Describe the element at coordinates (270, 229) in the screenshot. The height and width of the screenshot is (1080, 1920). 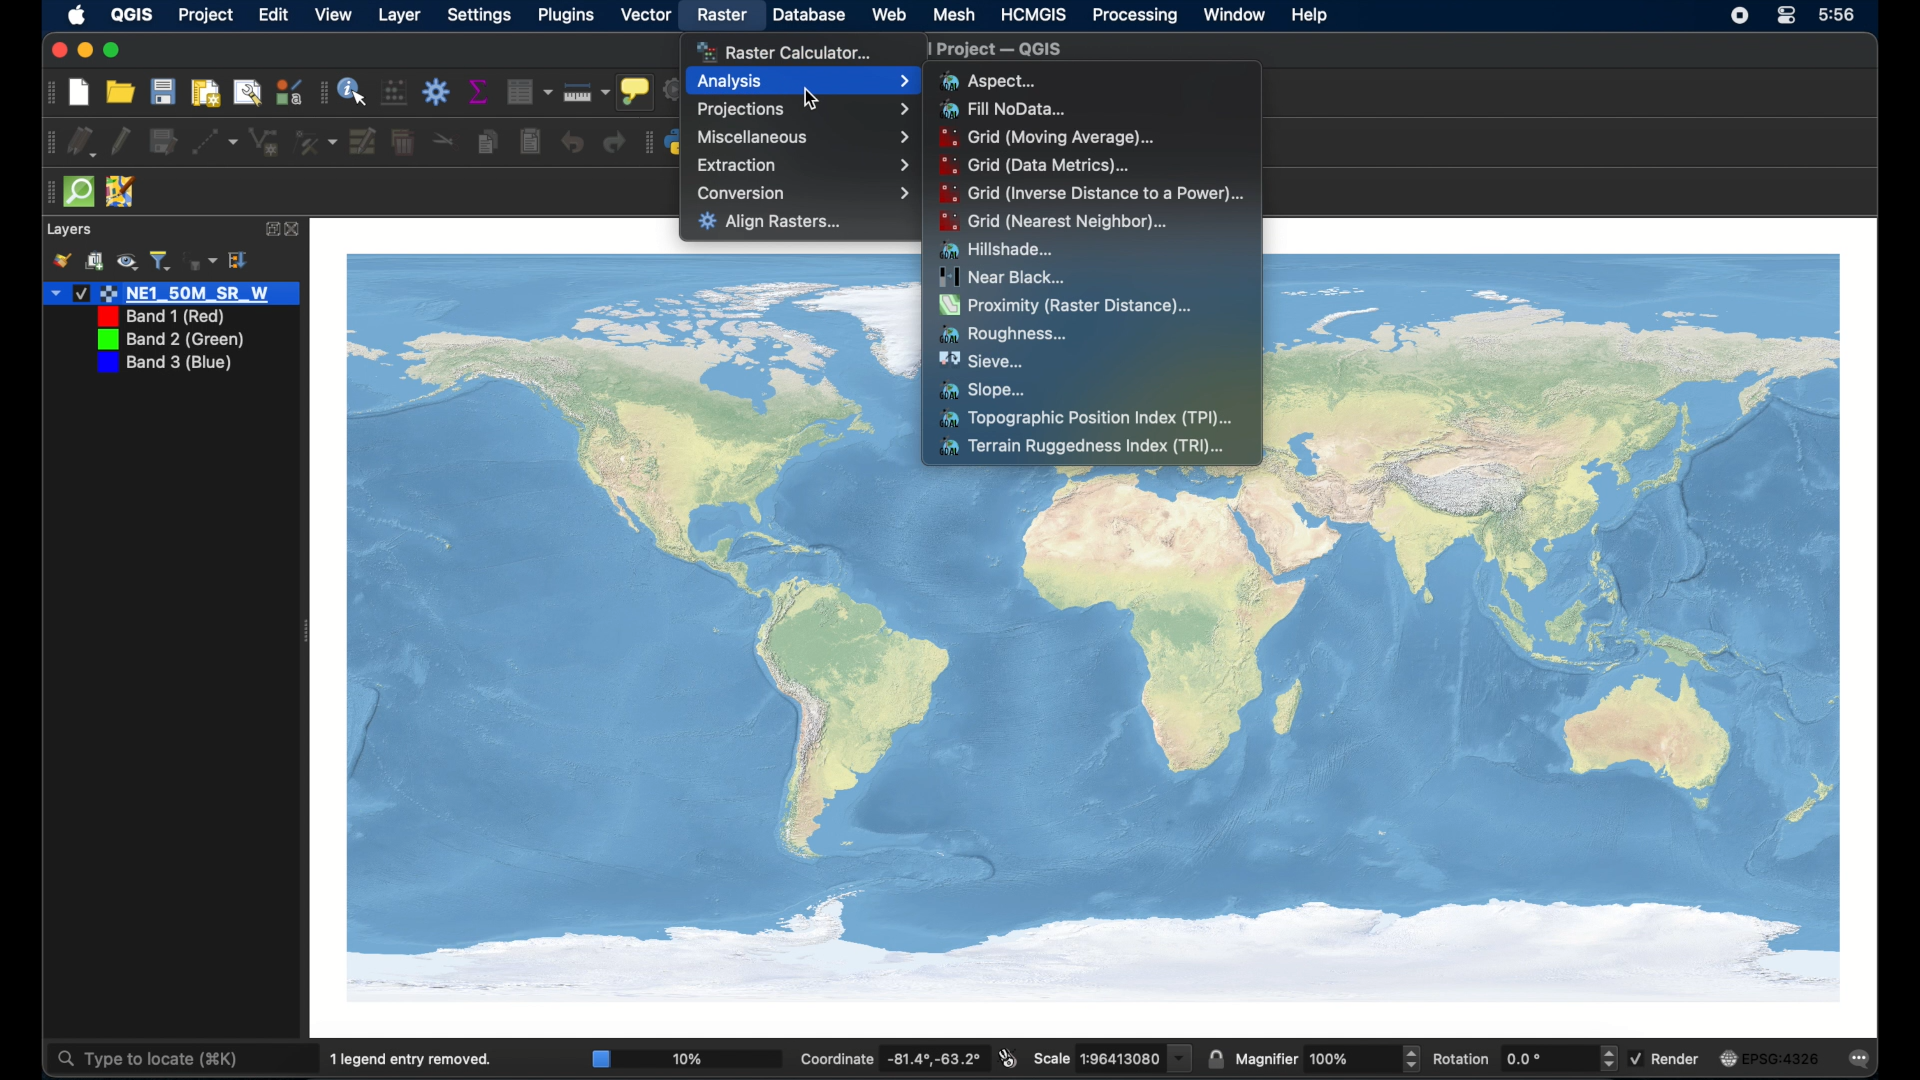
I see `expand ` at that location.